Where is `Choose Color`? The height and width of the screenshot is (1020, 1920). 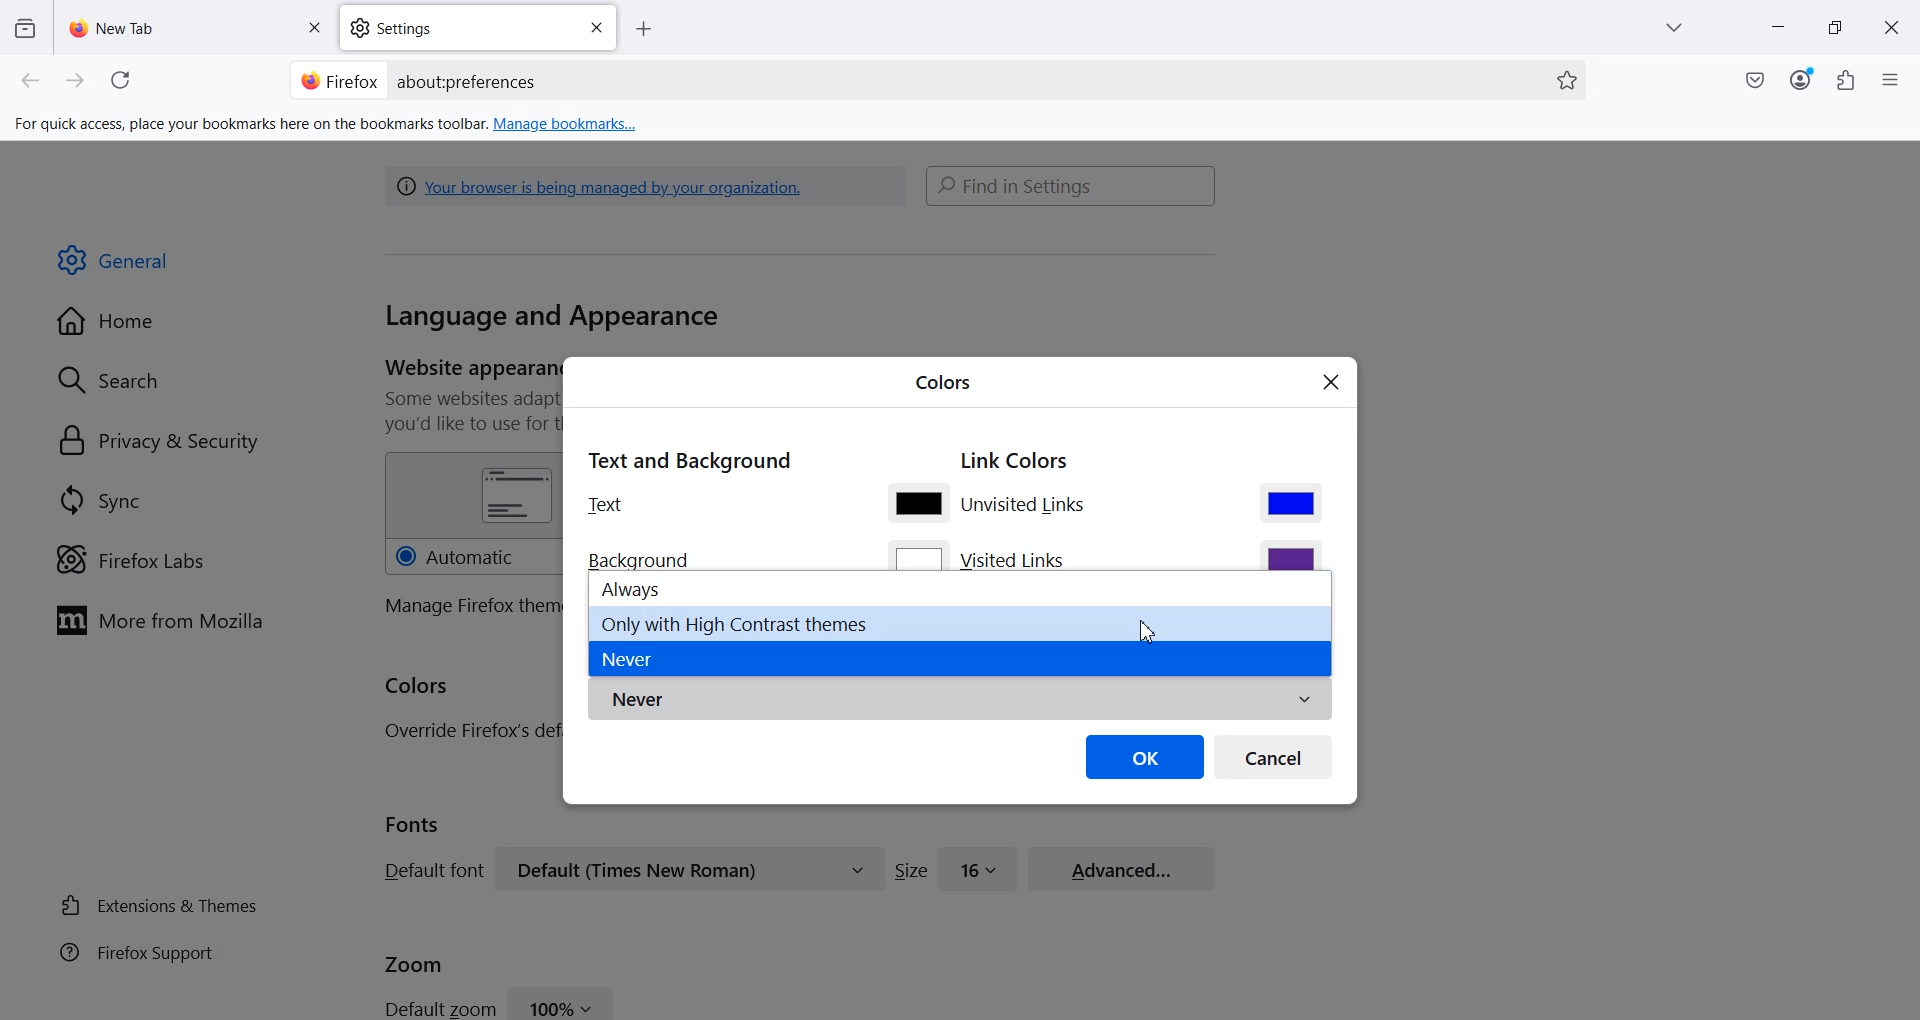
Choose Color is located at coordinates (919, 556).